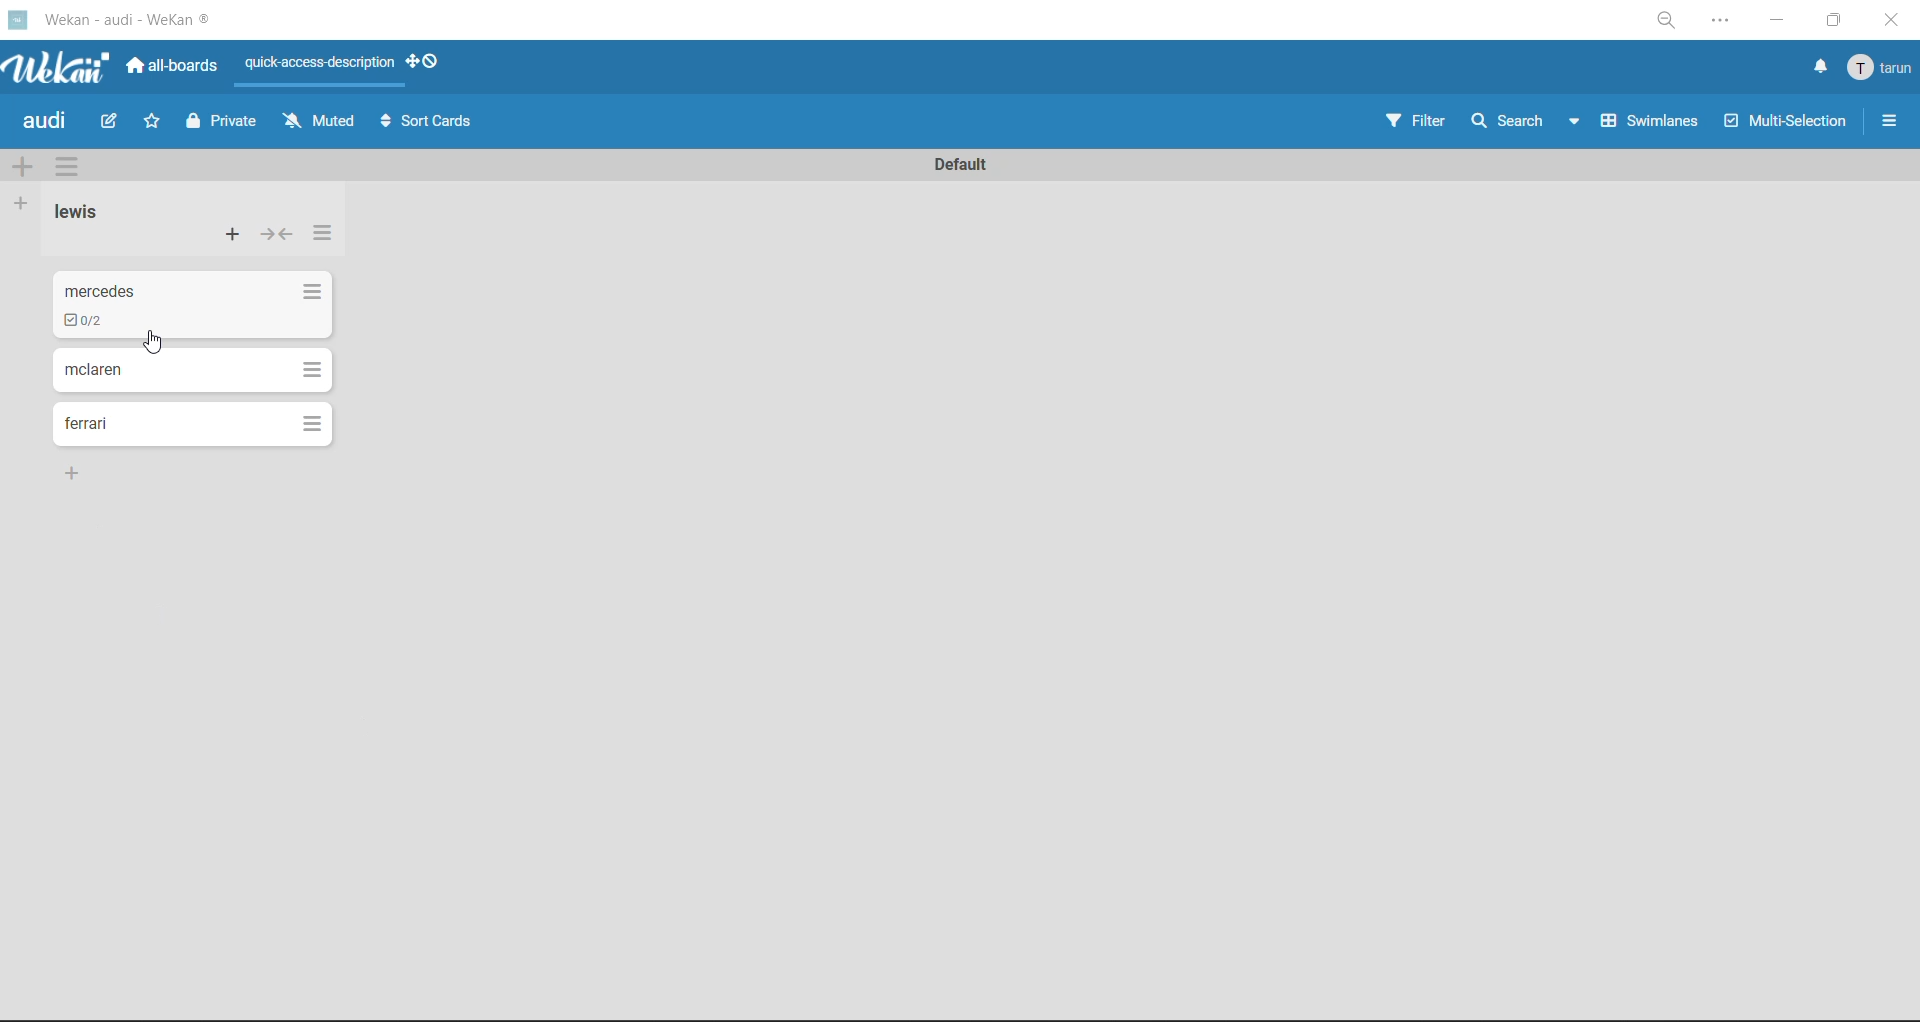 This screenshot has width=1920, height=1022. What do you see at coordinates (313, 423) in the screenshot?
I see `list actions` at bounding box center [313, 423].